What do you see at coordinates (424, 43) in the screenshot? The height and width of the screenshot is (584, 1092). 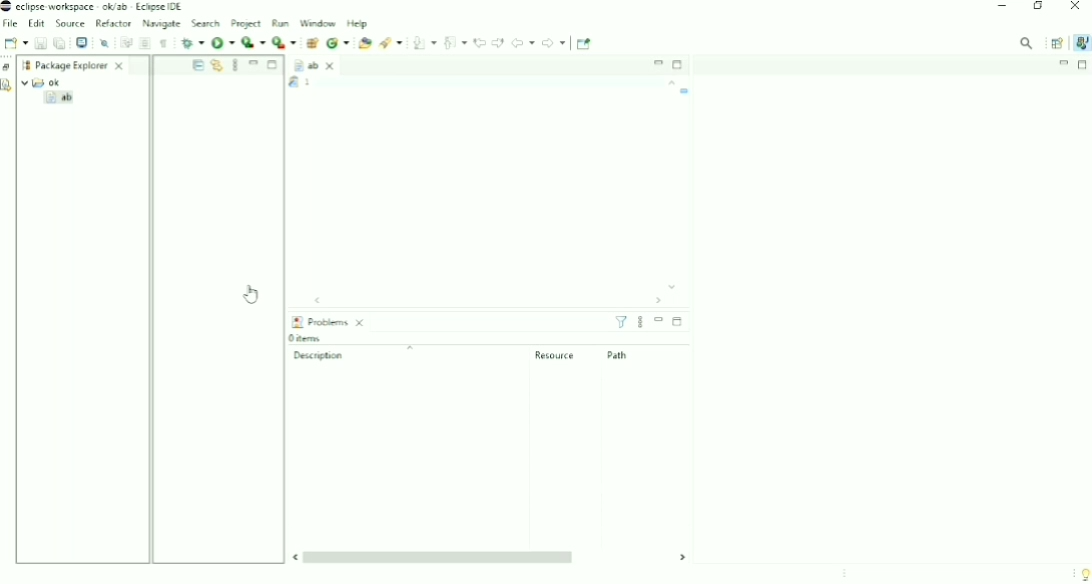 I see `Next Annotation` at bounding box center [424, 43].